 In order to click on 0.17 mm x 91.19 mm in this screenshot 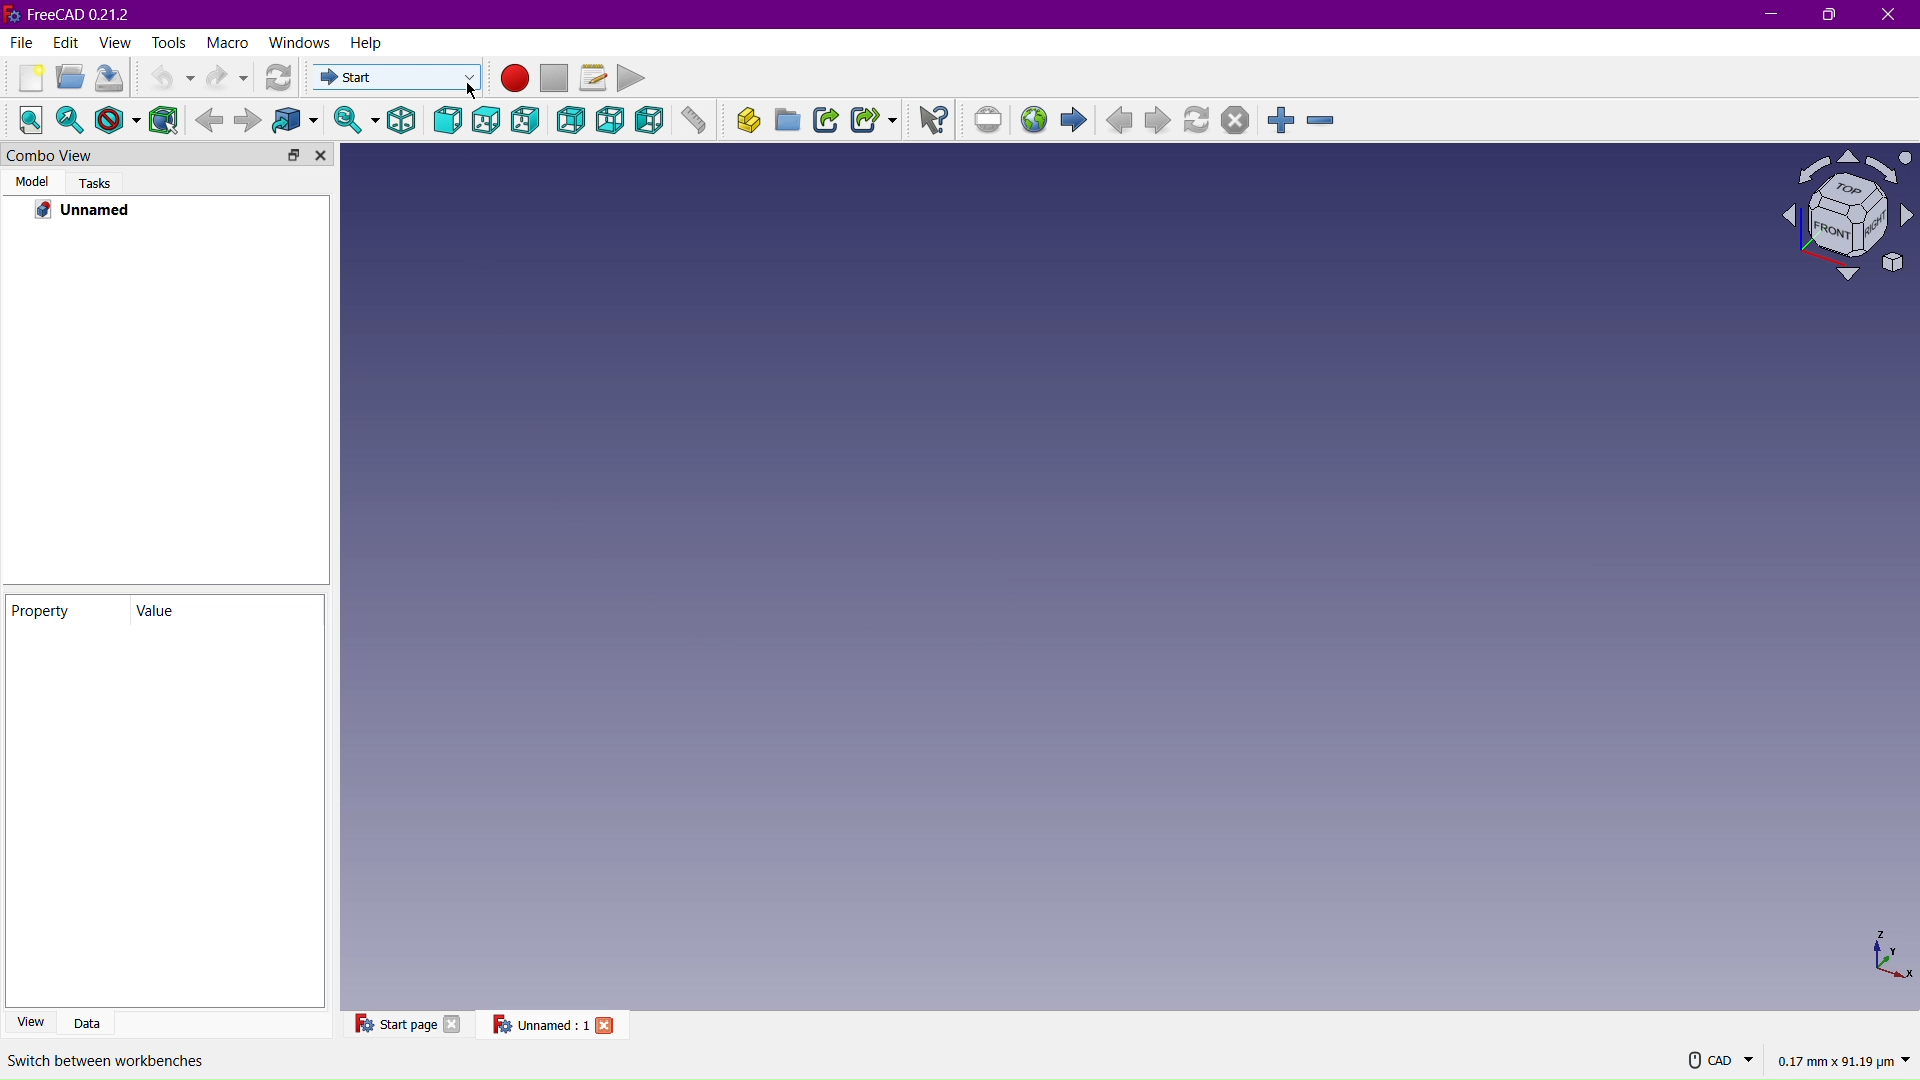, I will do `click(1844, 1061)`.